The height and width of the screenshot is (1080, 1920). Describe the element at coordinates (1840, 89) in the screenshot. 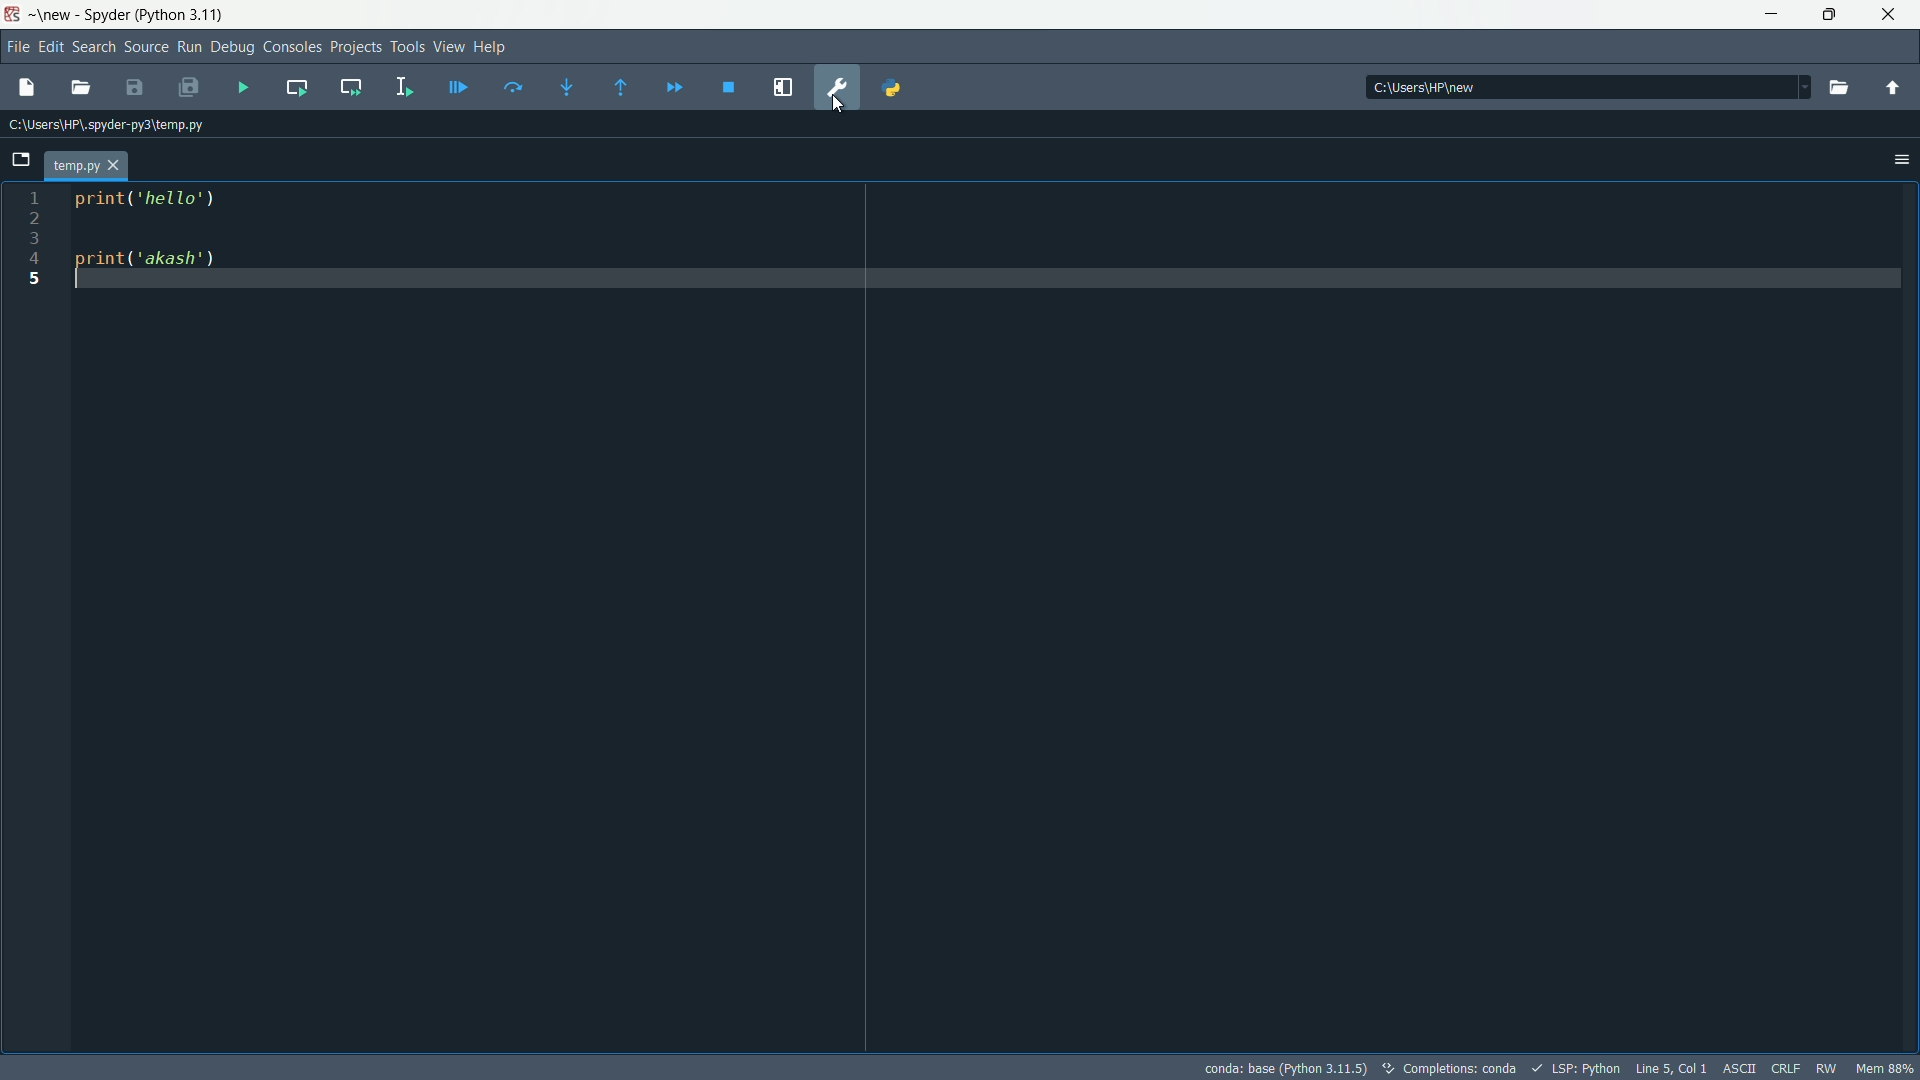

I see `browse directory` at that location.